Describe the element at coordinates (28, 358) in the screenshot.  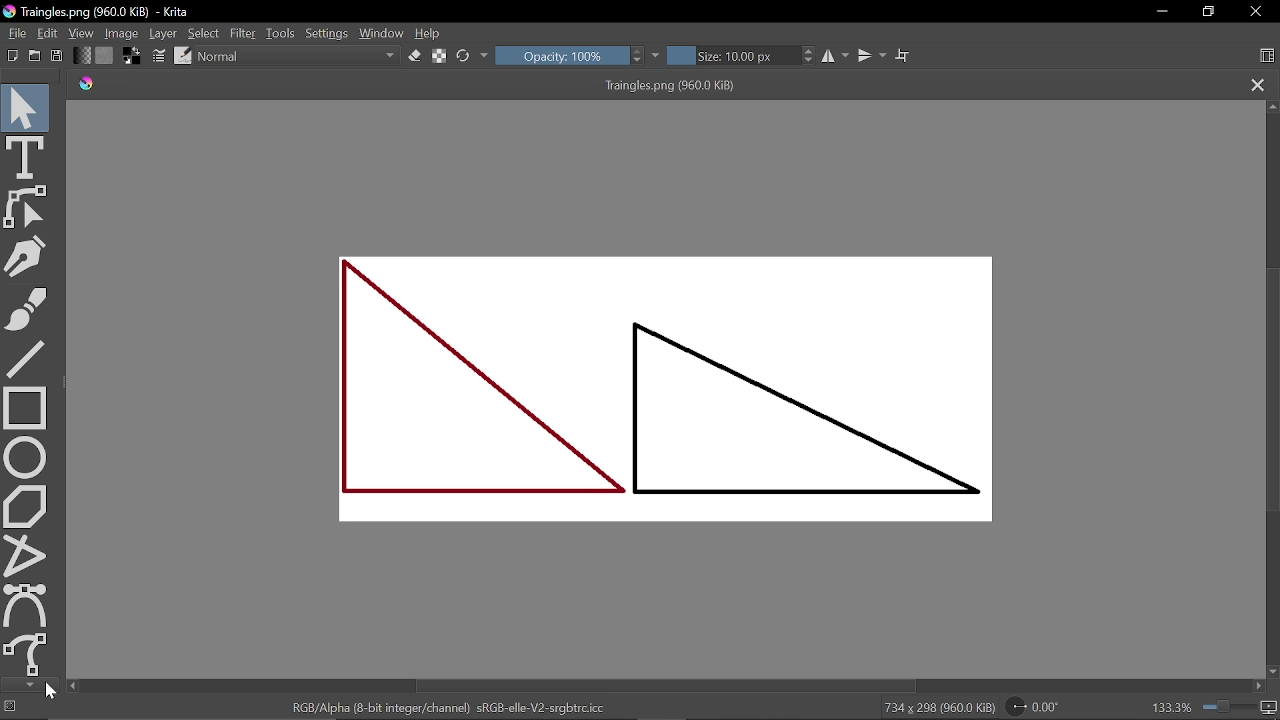
I see `Line tool` at that location.